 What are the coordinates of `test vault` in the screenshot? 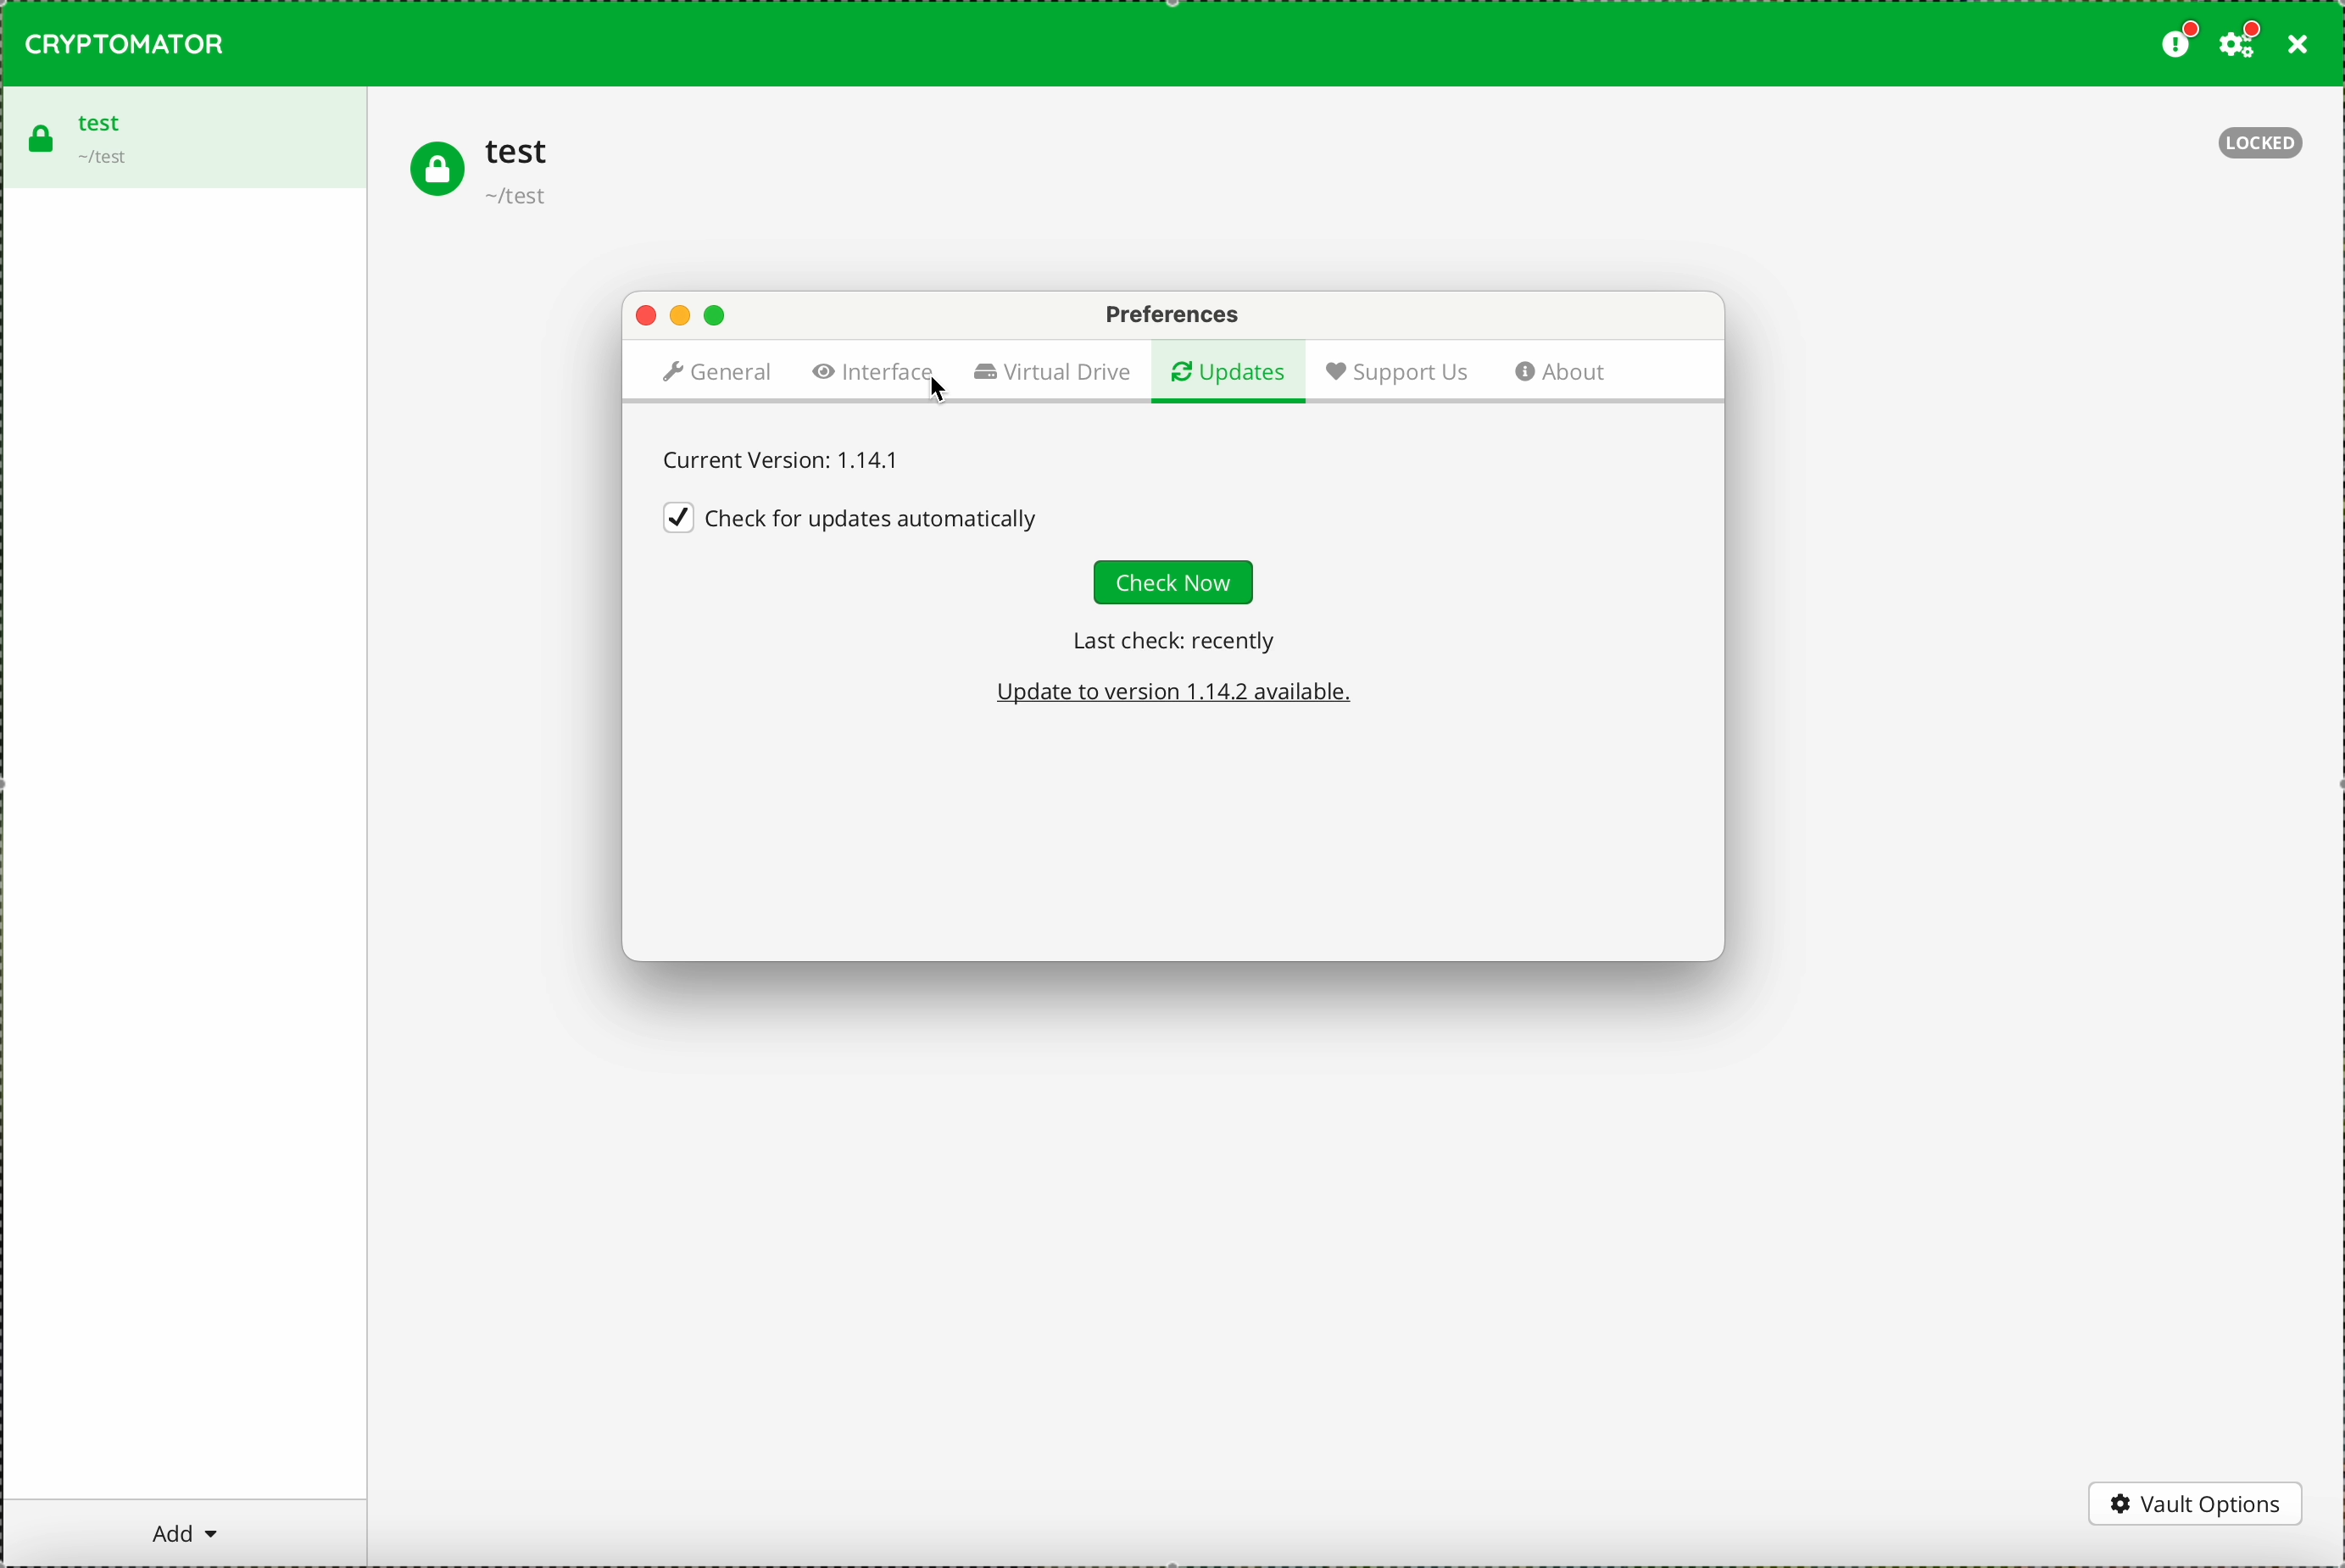 It's located at (182, 136).